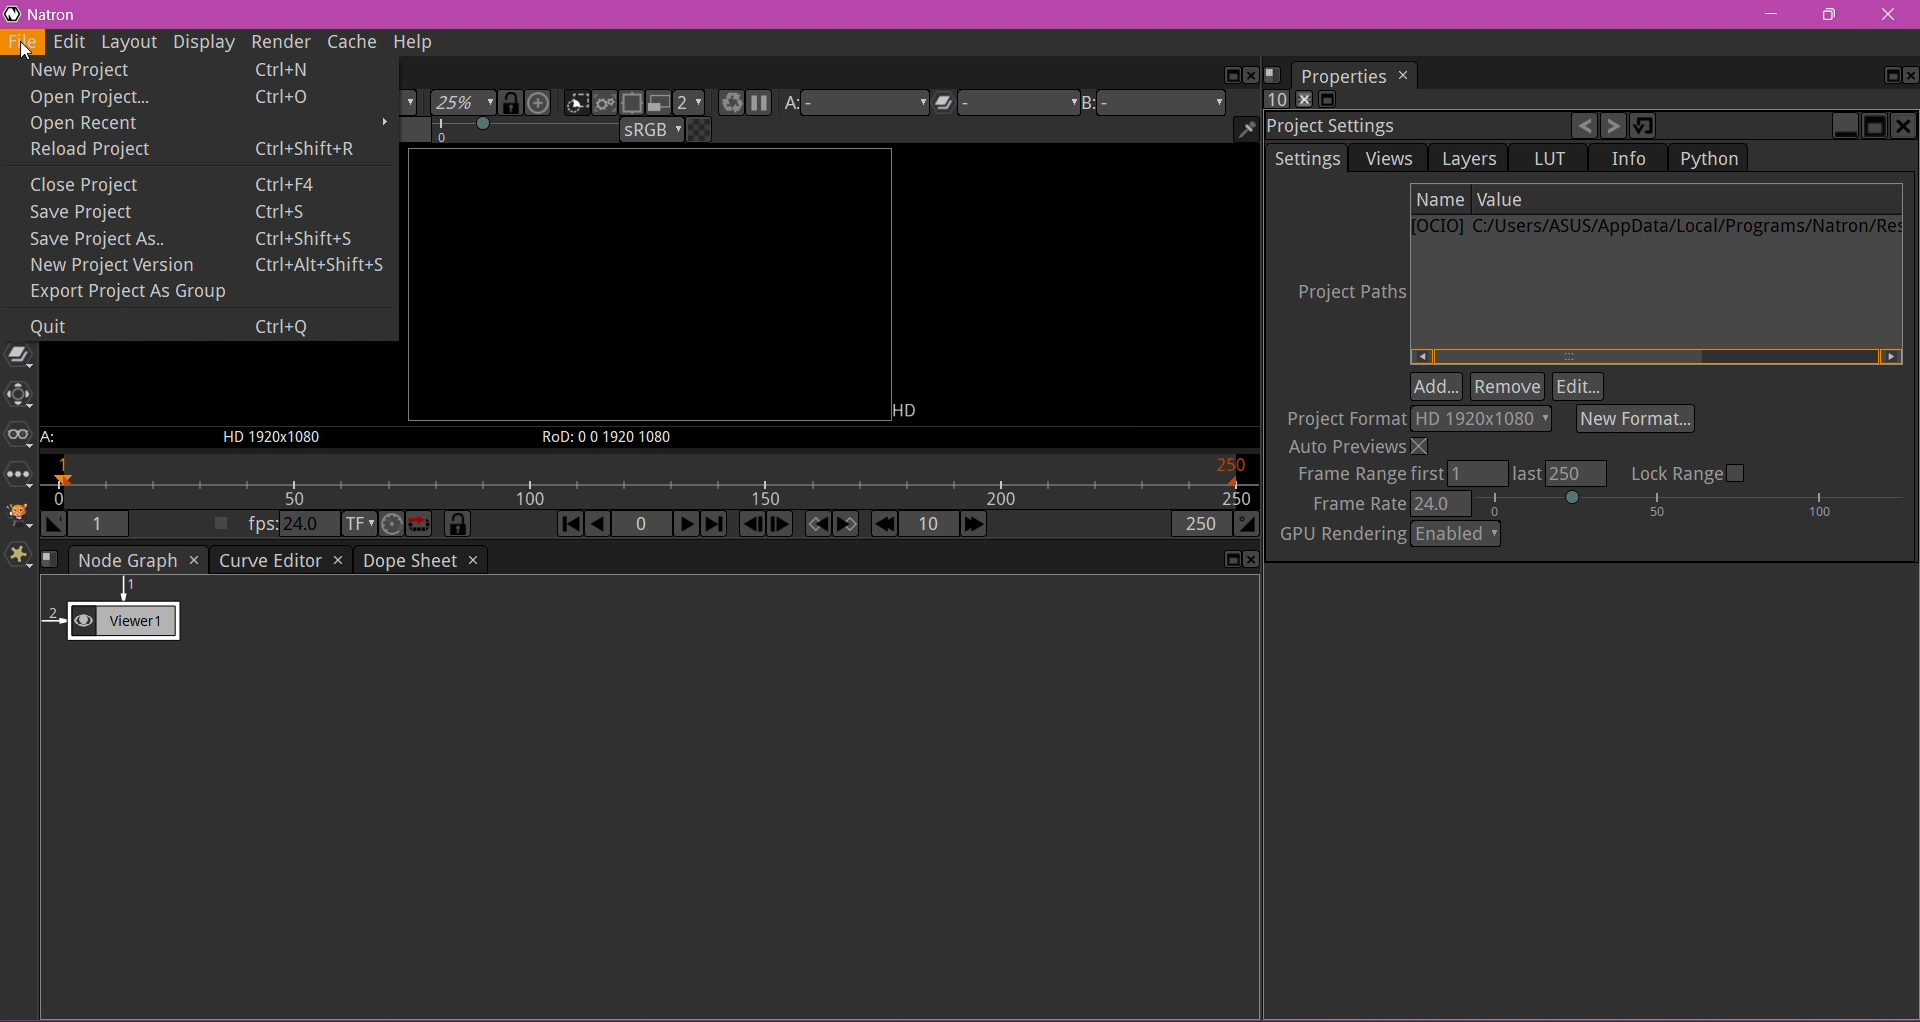  Describe the element at coordinates (191, 67) in the screenshot. I see `New Project` at that location.